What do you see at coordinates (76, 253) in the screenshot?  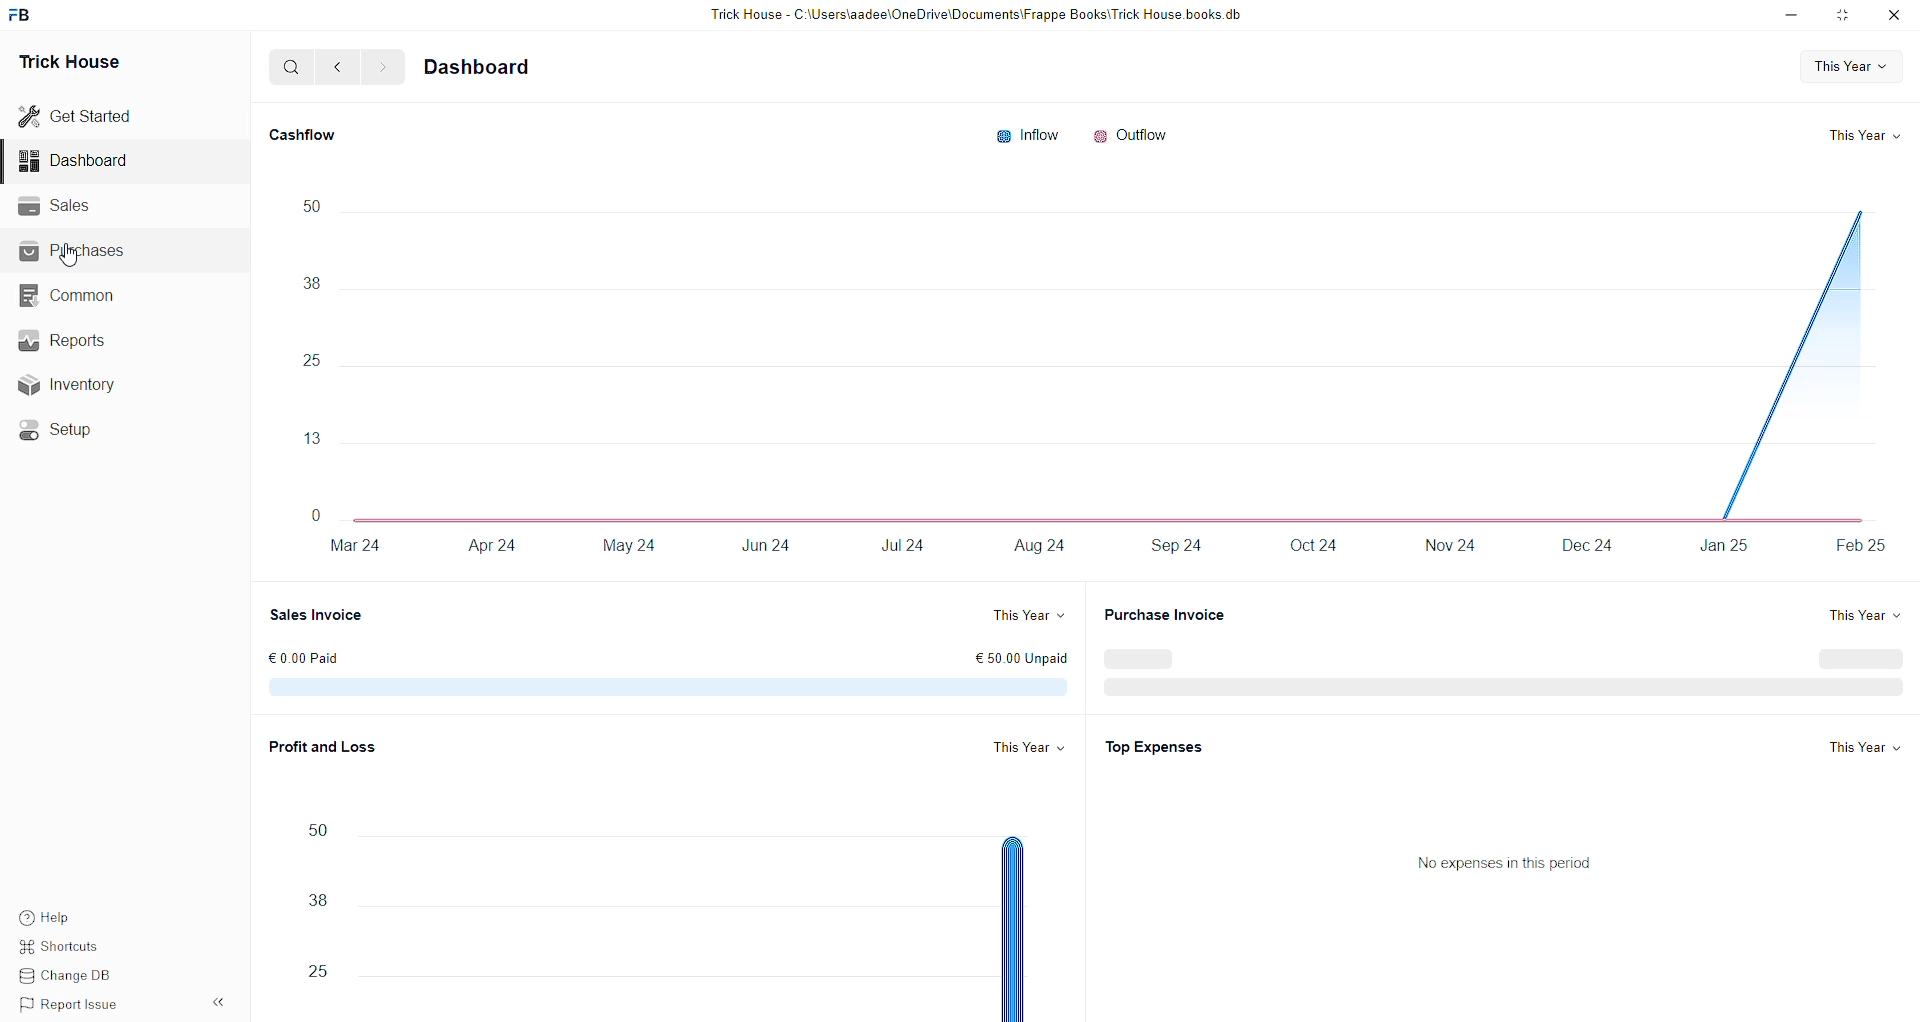 I see `Purchases` at bounding box center [76, 253].